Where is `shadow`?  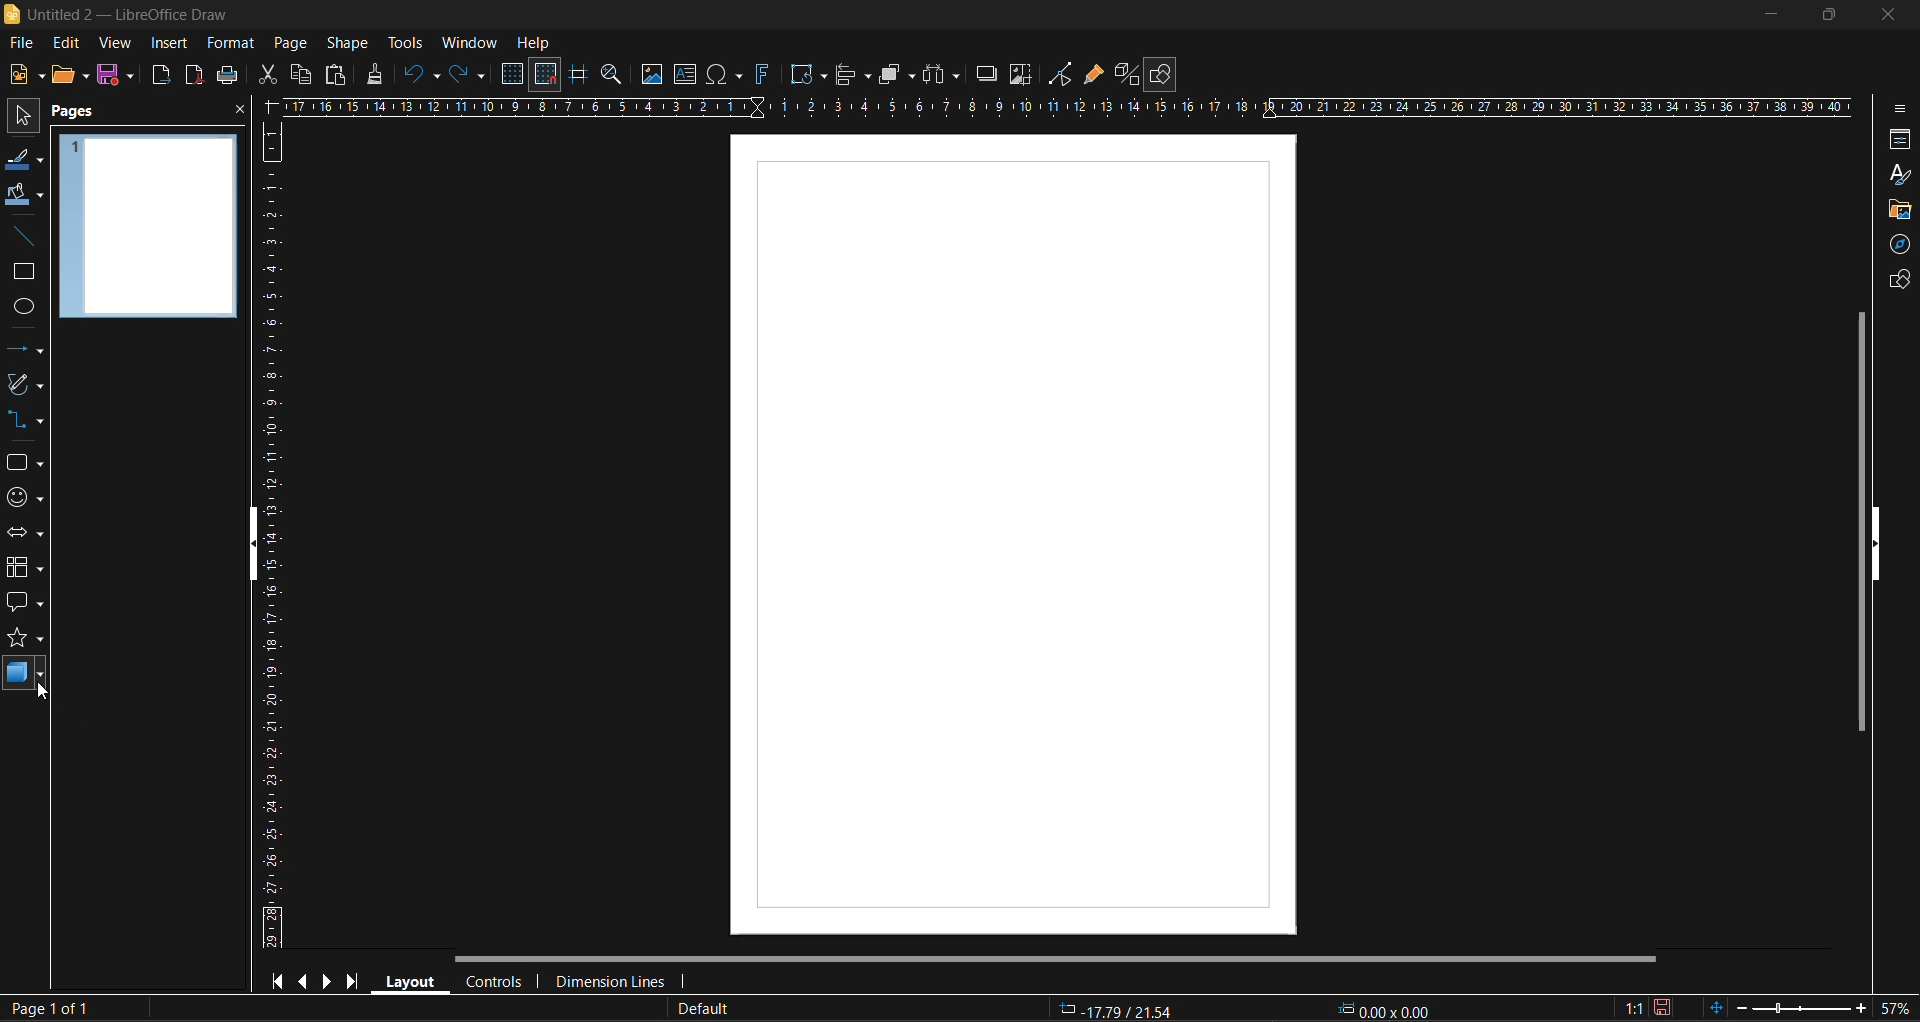 shadow is located at coordinates (984, 72).